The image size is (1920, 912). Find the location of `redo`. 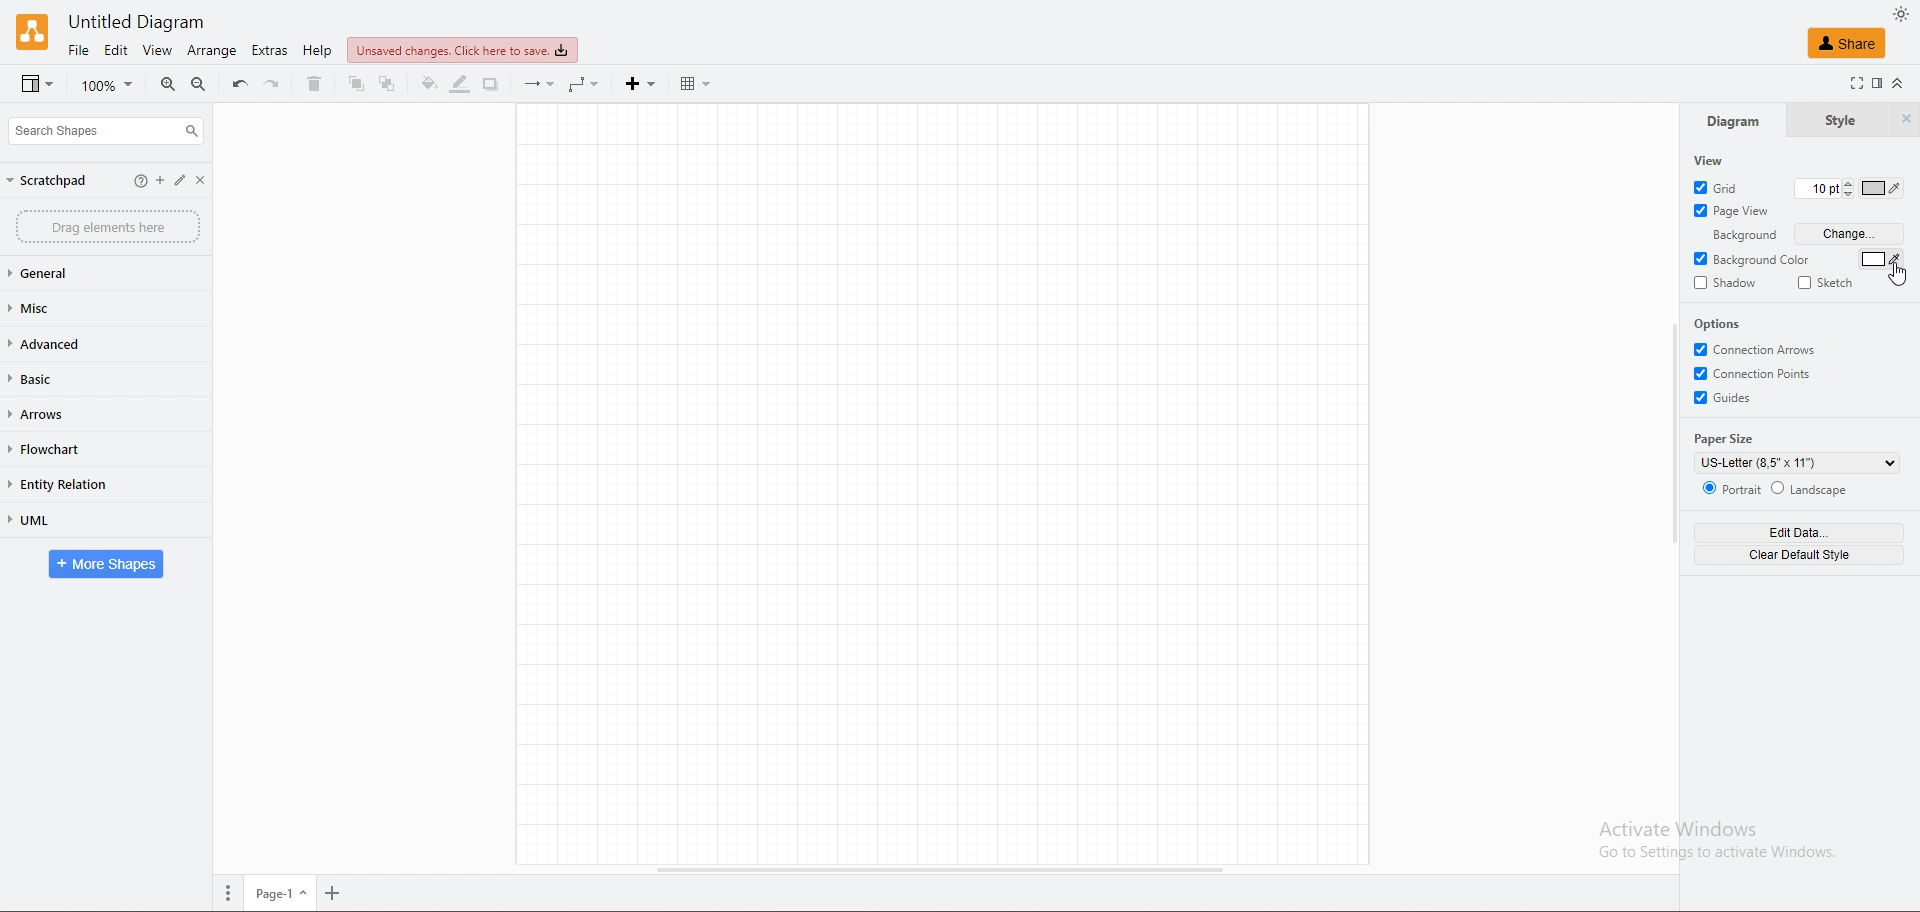

redo is located at coordinates (274, 82).